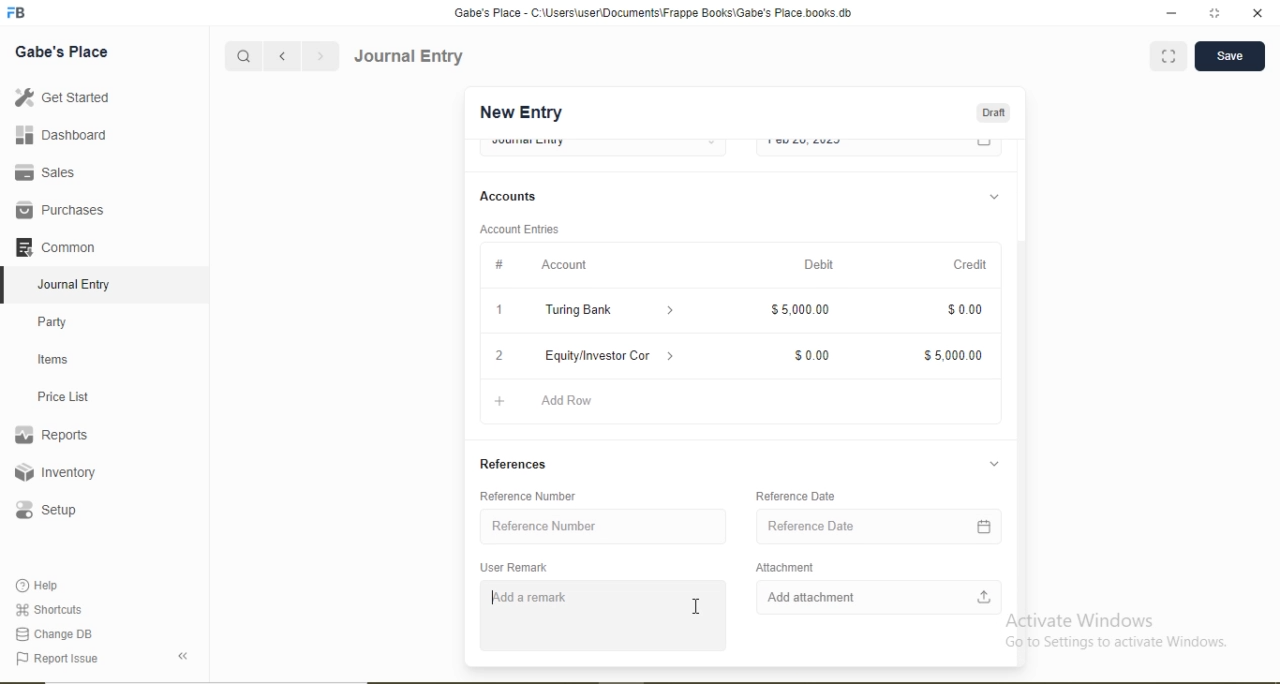 The width and height of the screenshot is (1280, 684). Describe the element at coordinates (514, 464) in the screenshot. I see `References` at that location.